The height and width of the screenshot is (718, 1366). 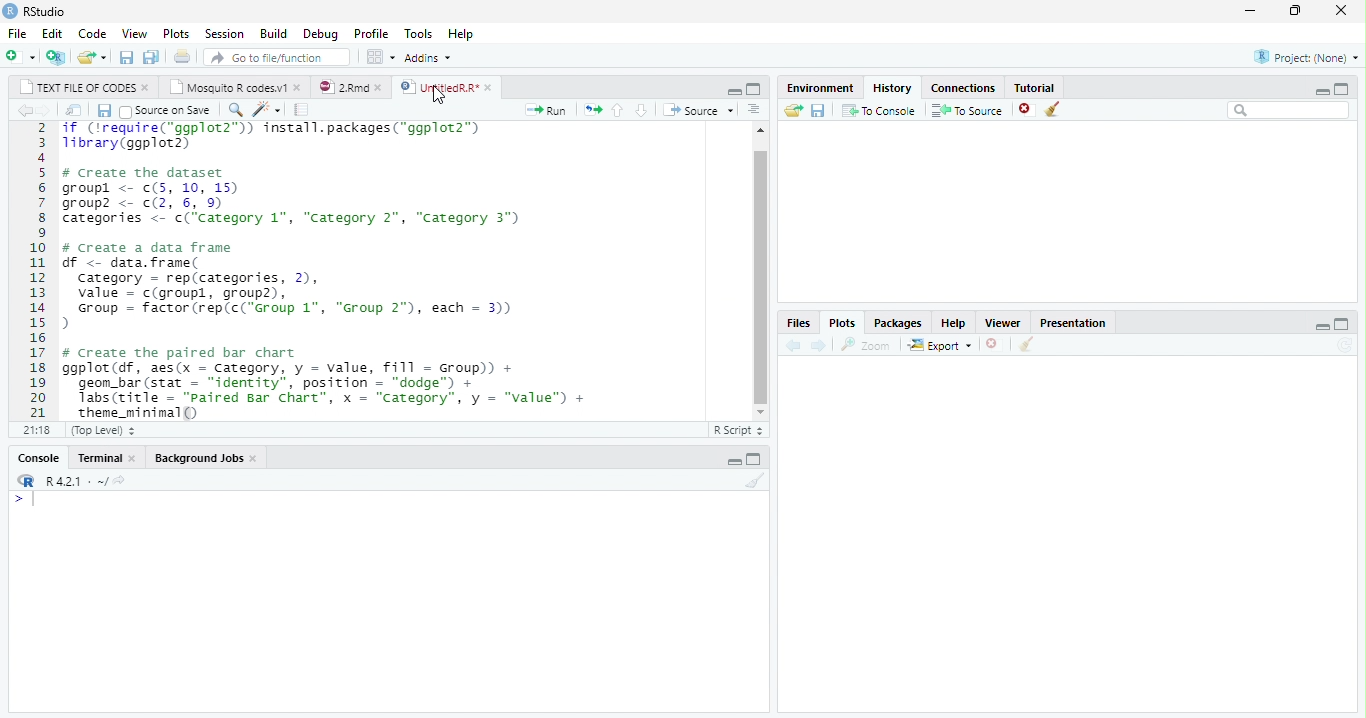 I want to click on share icon, so click(x=122, y=480).